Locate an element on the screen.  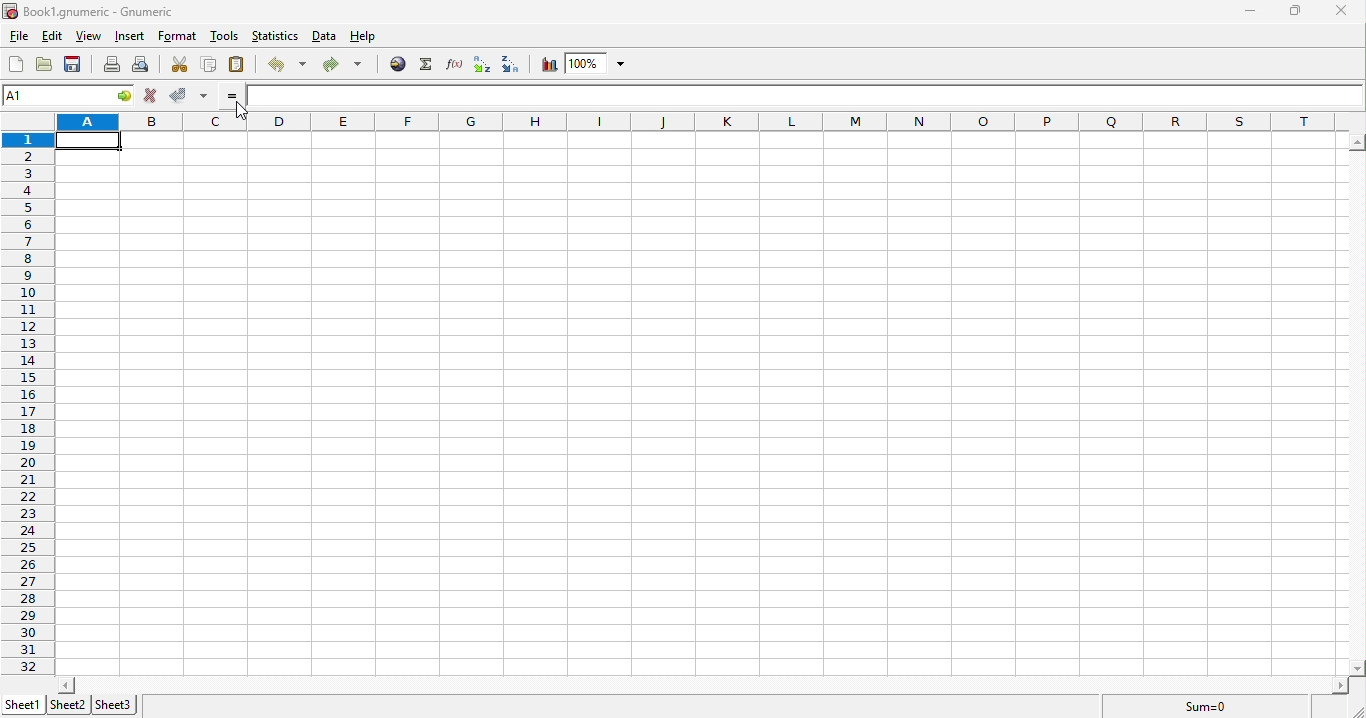
statistics is located at coordinates (275, 35).